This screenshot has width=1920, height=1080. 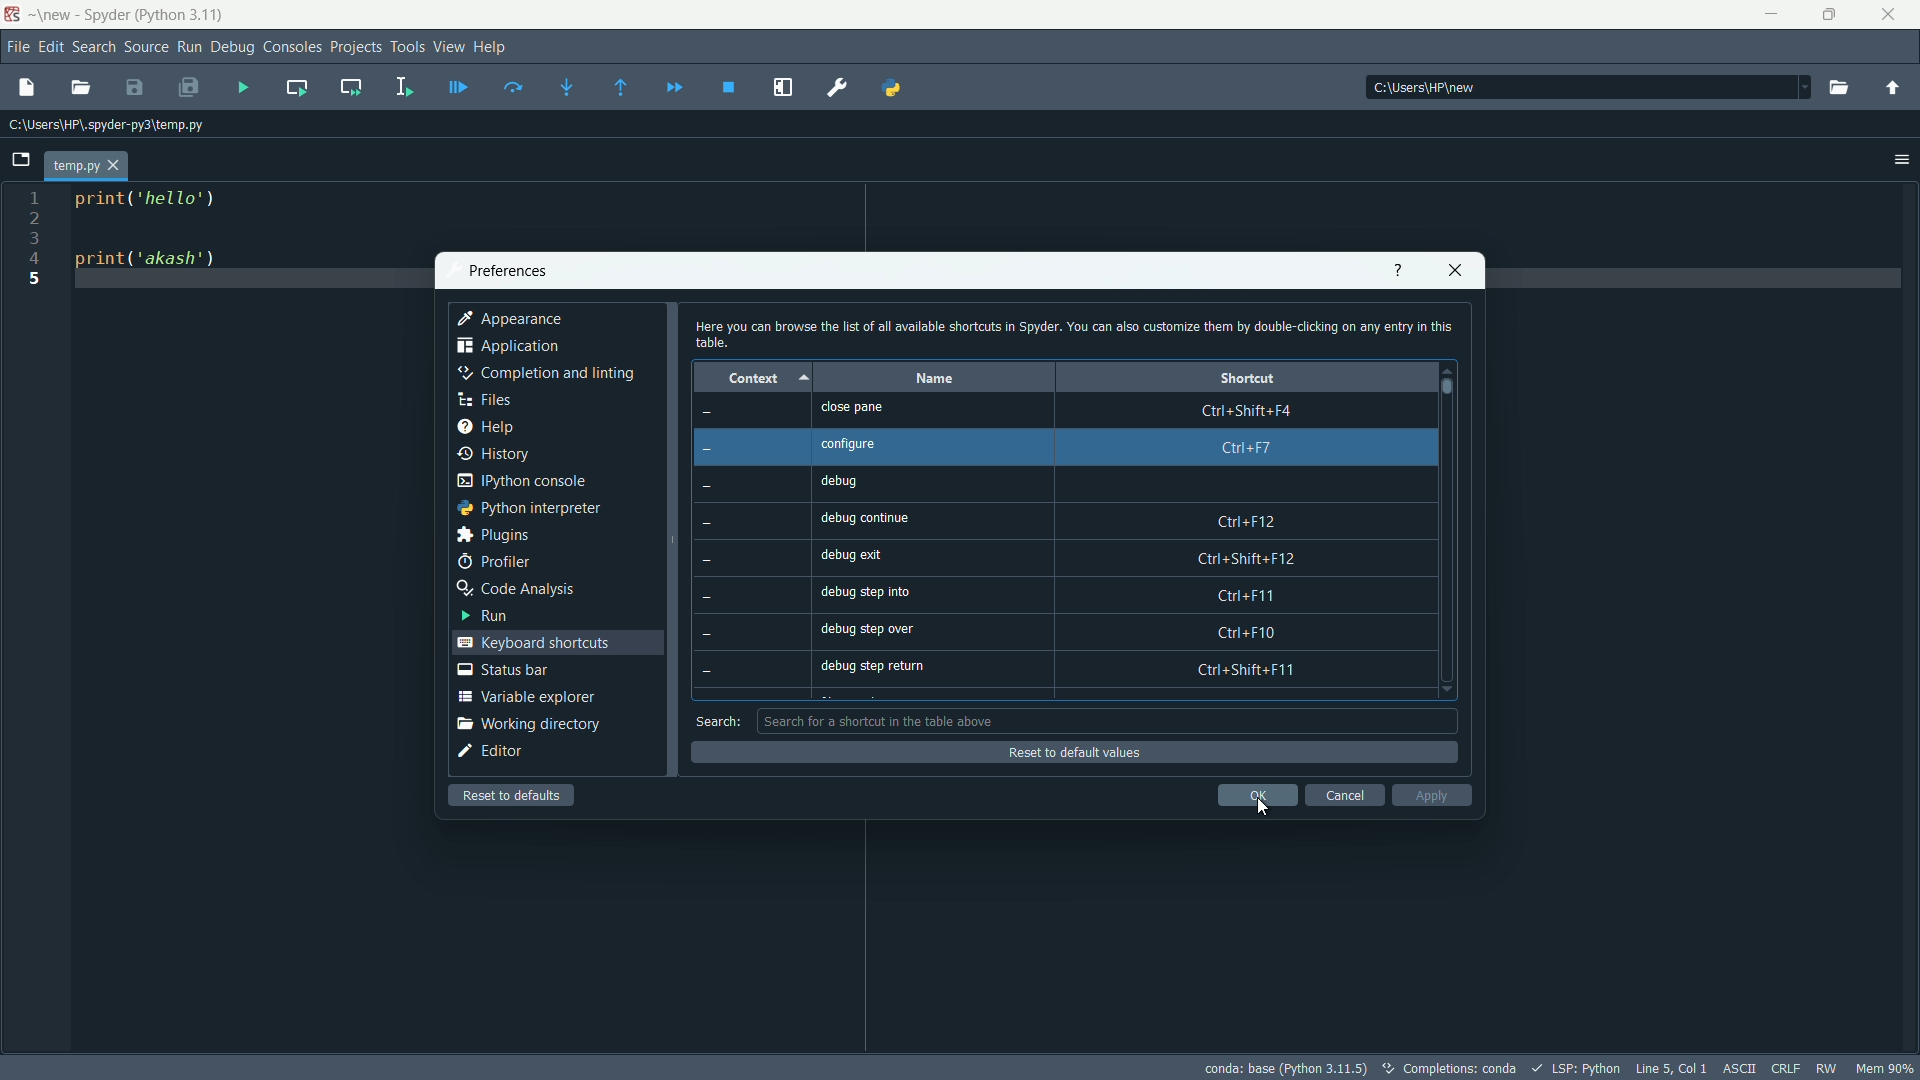 What do you see at coordinates (1069, 333) in the screenshot?
I see `| Here you can browse the list of al available shortcuts in Spyder. You can also customize them by double-clicking on any entry in this
table.` at bounding box center [1069, 333].